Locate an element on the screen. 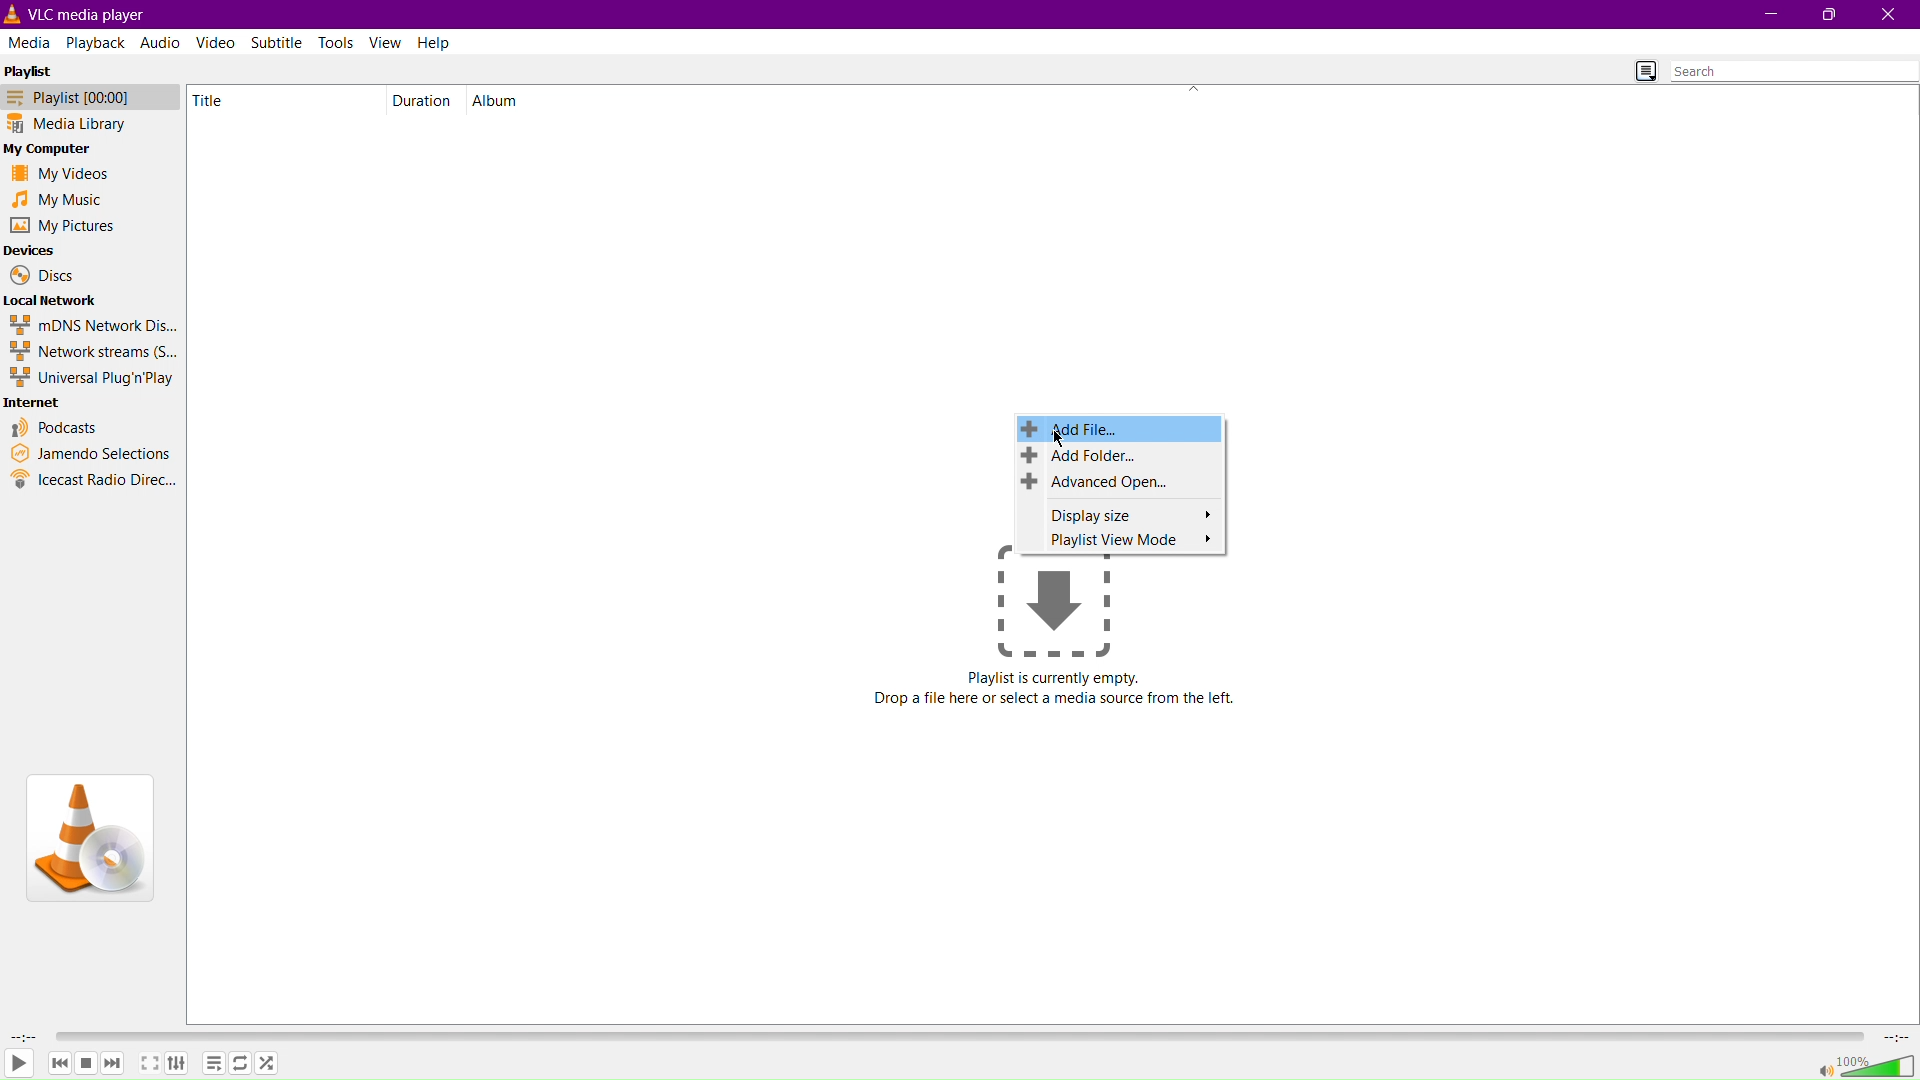 This screenshot has height=1080, width=1920. Playlist is located at coordinates (214, 1064).